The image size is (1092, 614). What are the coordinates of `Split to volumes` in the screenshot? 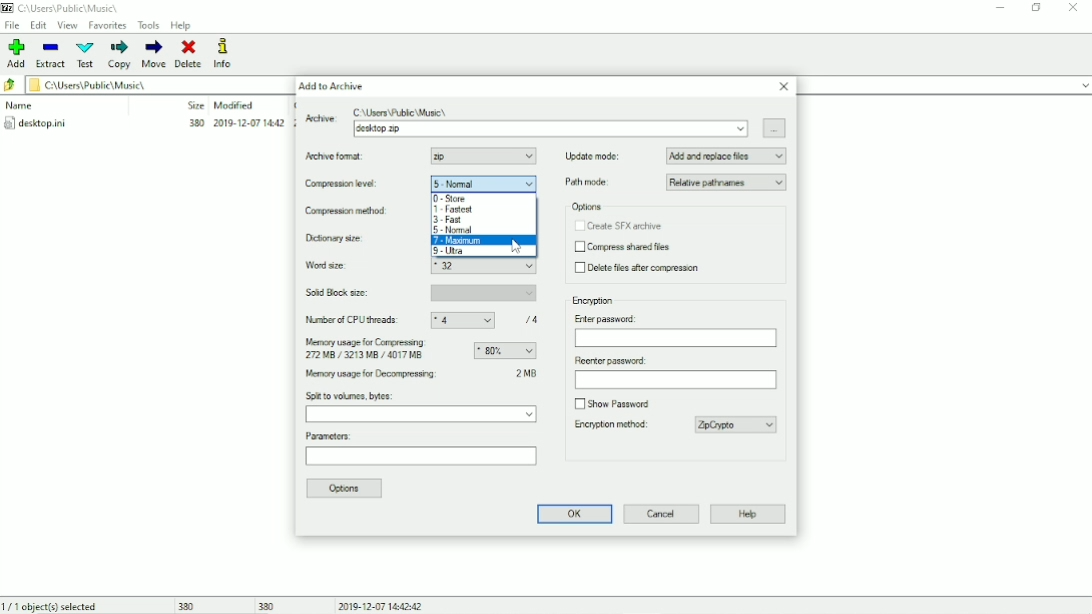 It's located at (422, 408).